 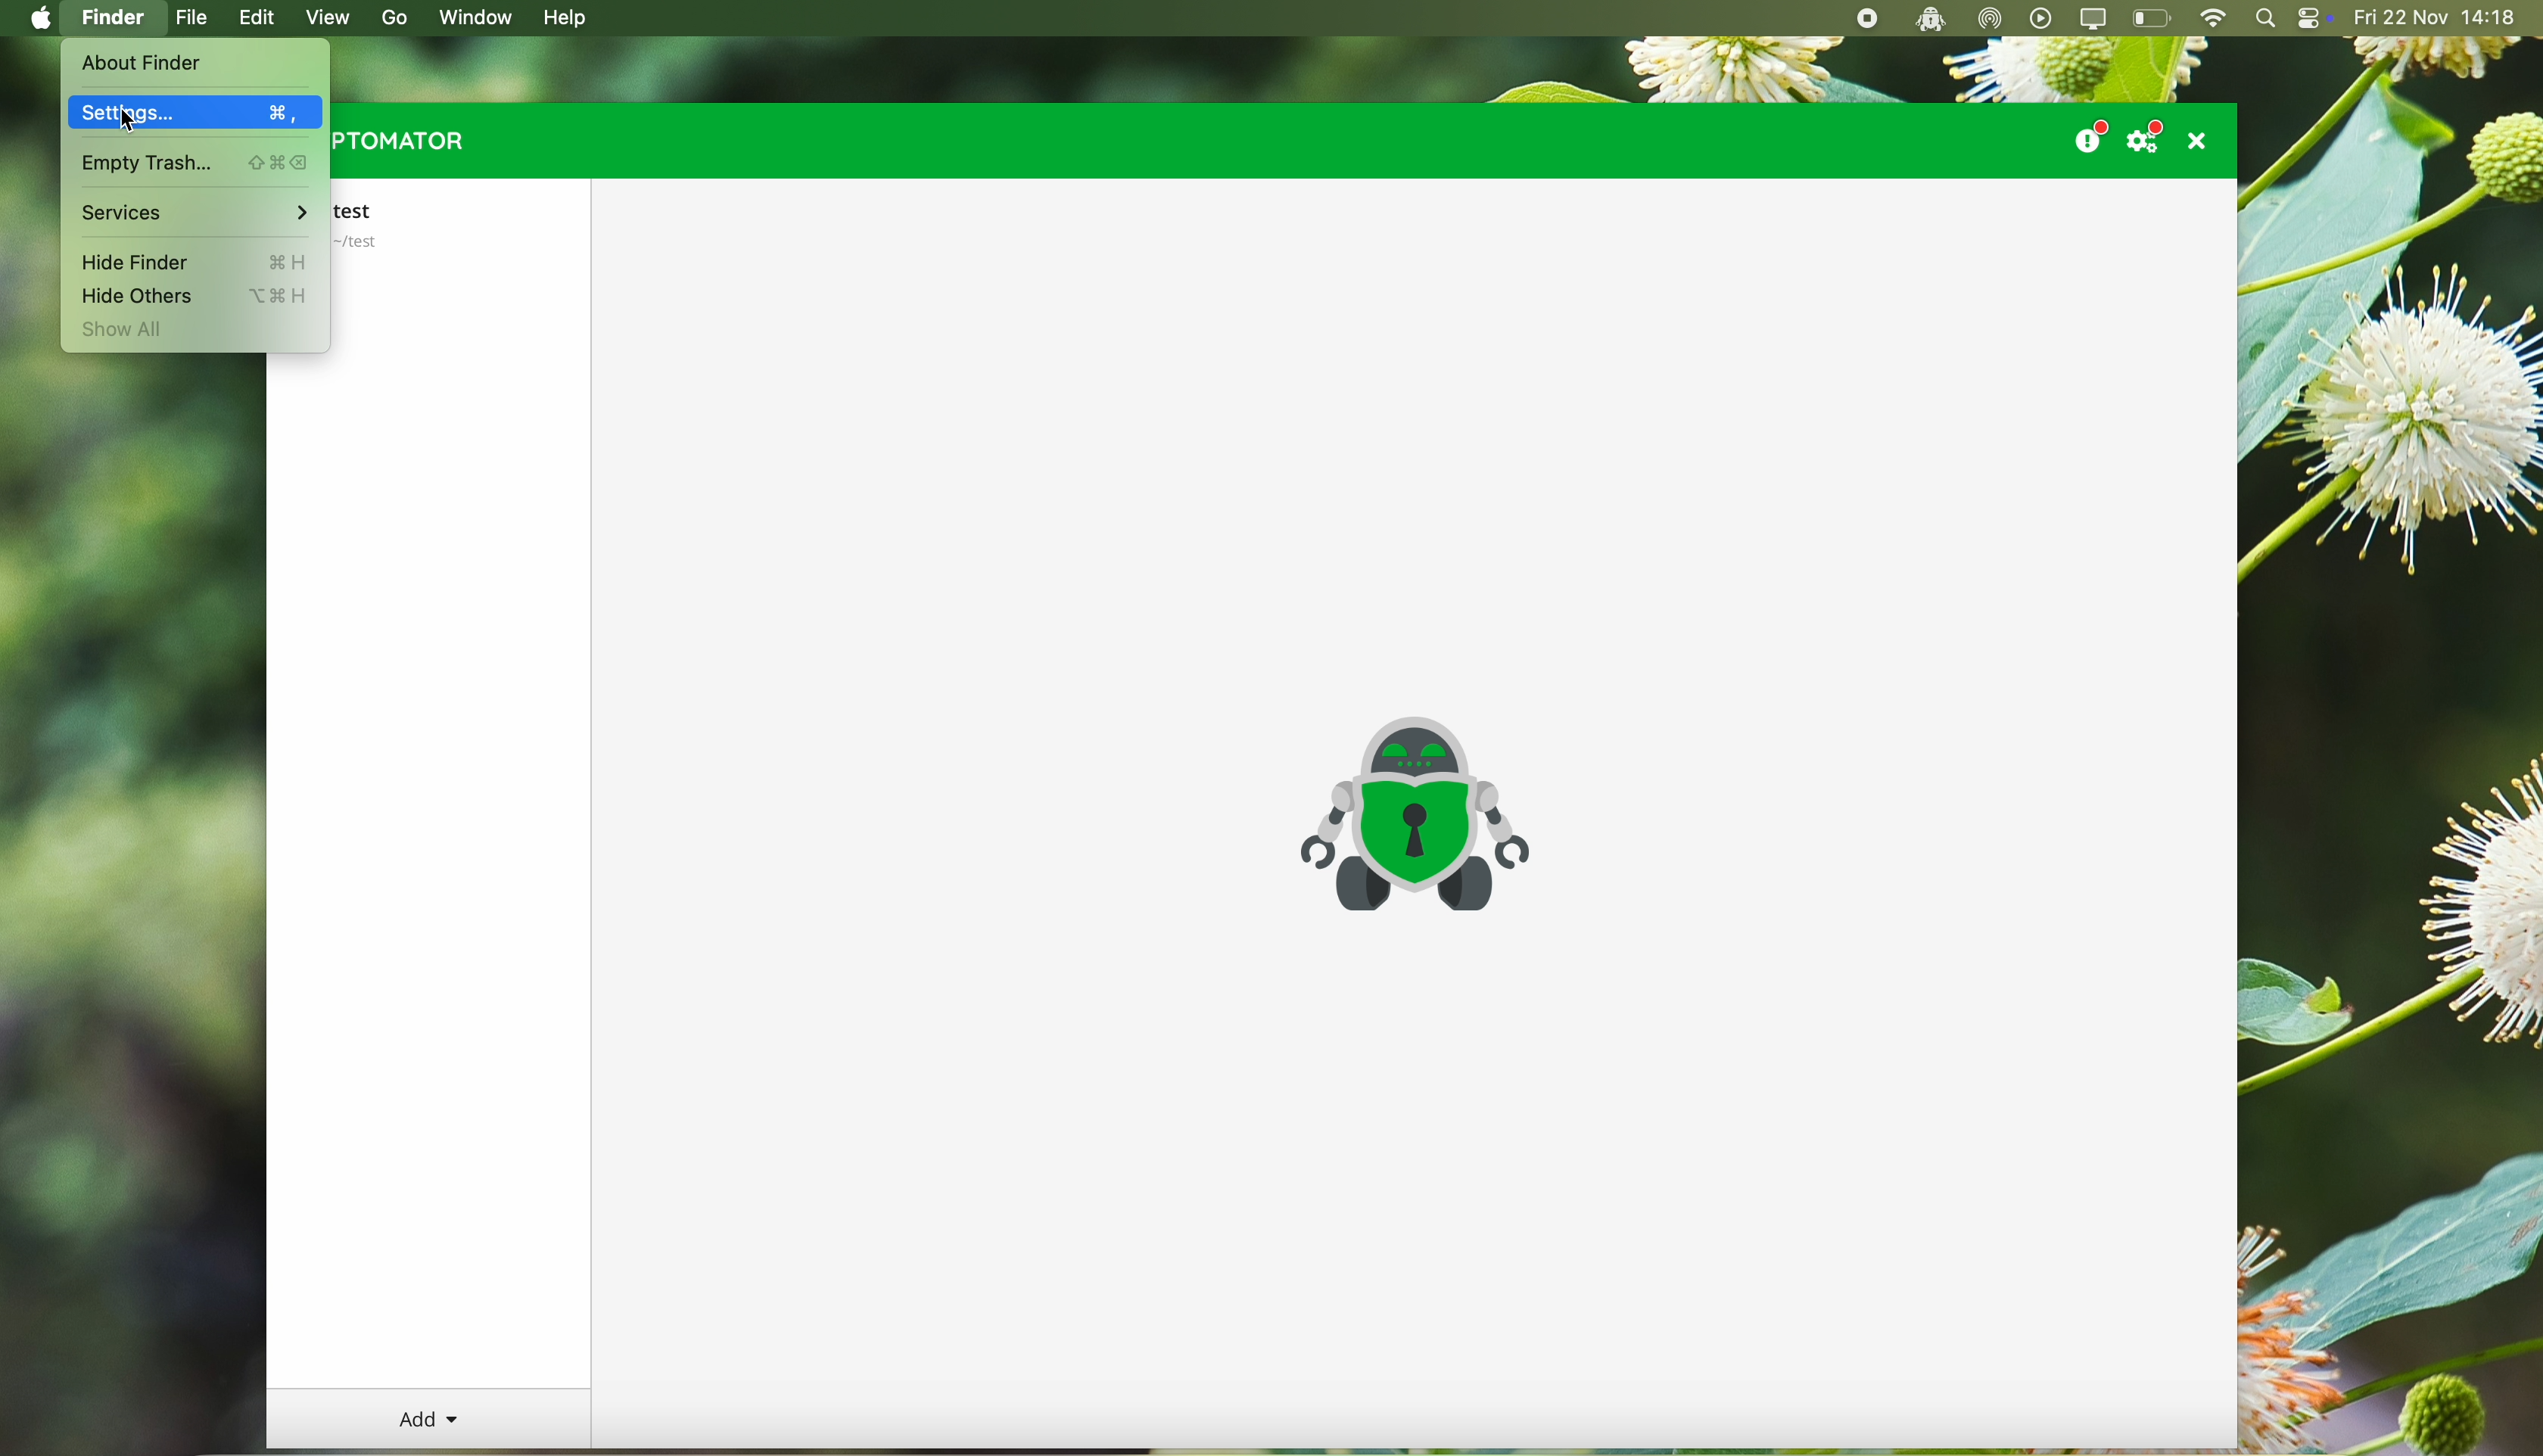 I want to click on view, so click(x=327, y=18).